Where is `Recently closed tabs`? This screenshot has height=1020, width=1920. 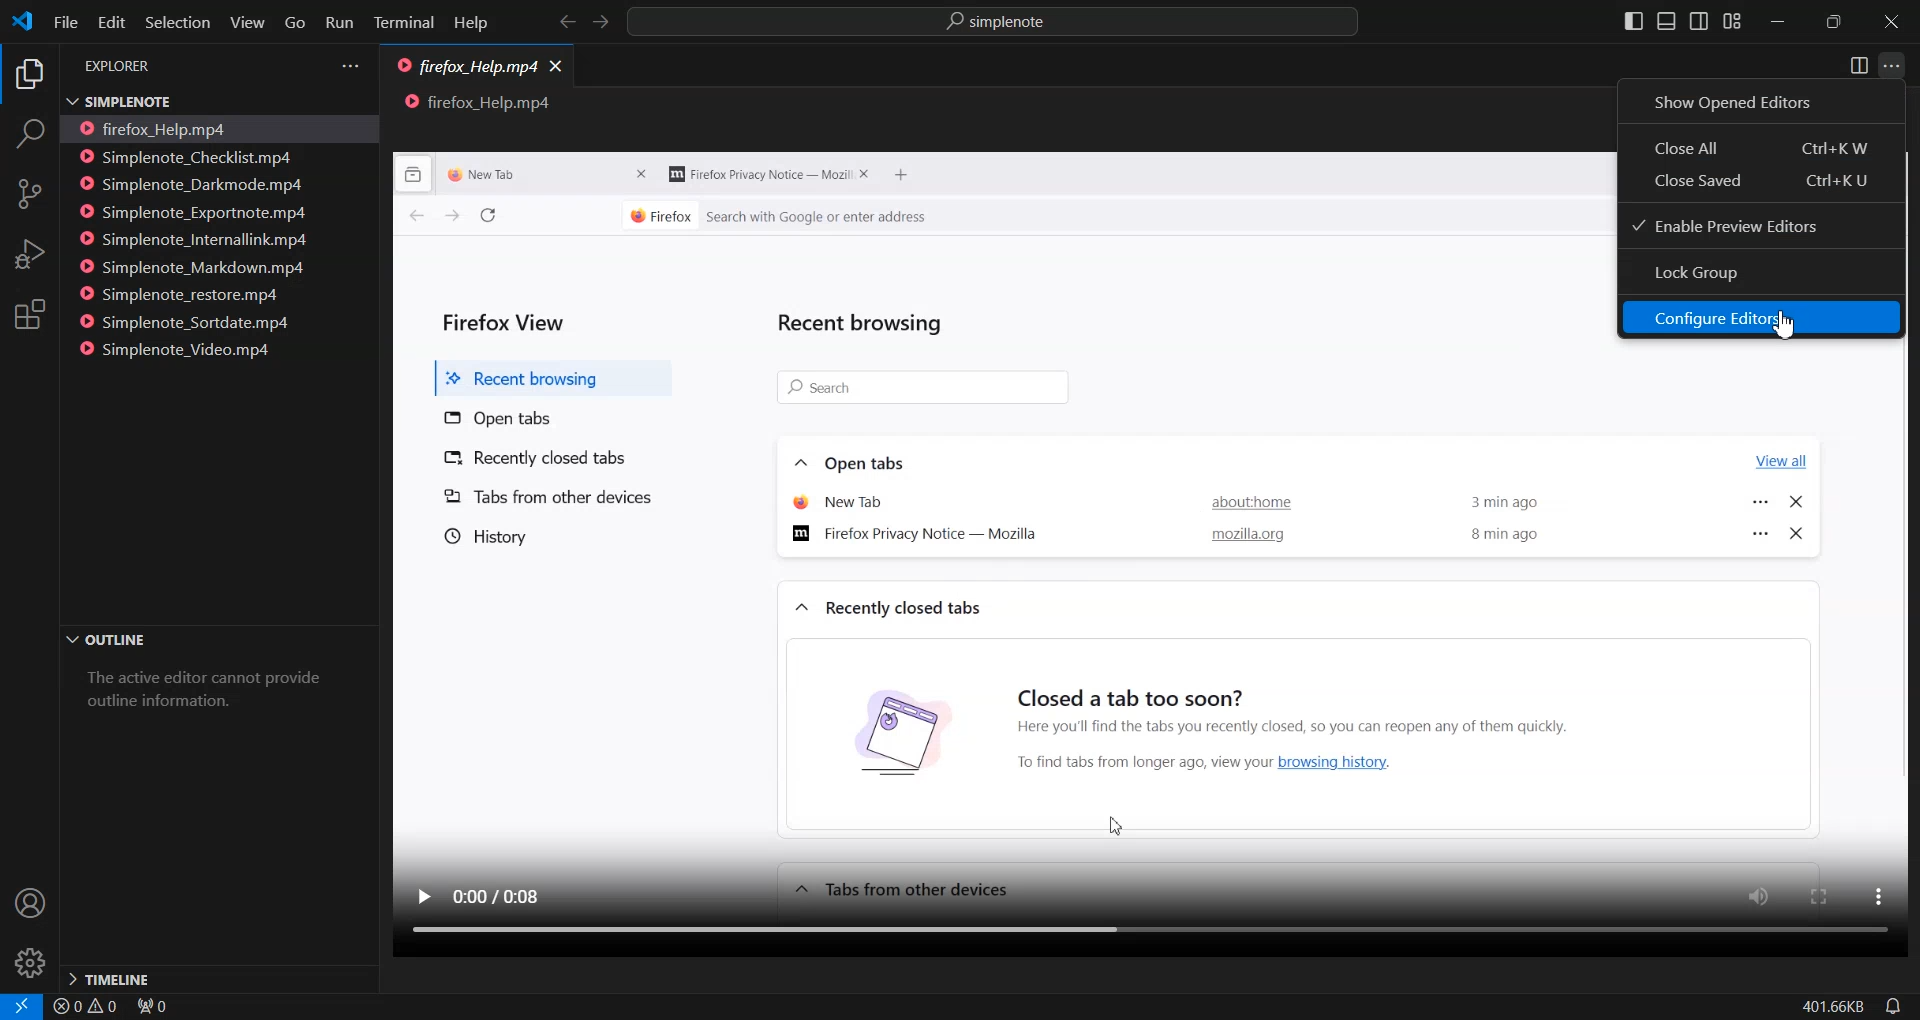
Recently closed tabs is located at coordinates (561, 456).